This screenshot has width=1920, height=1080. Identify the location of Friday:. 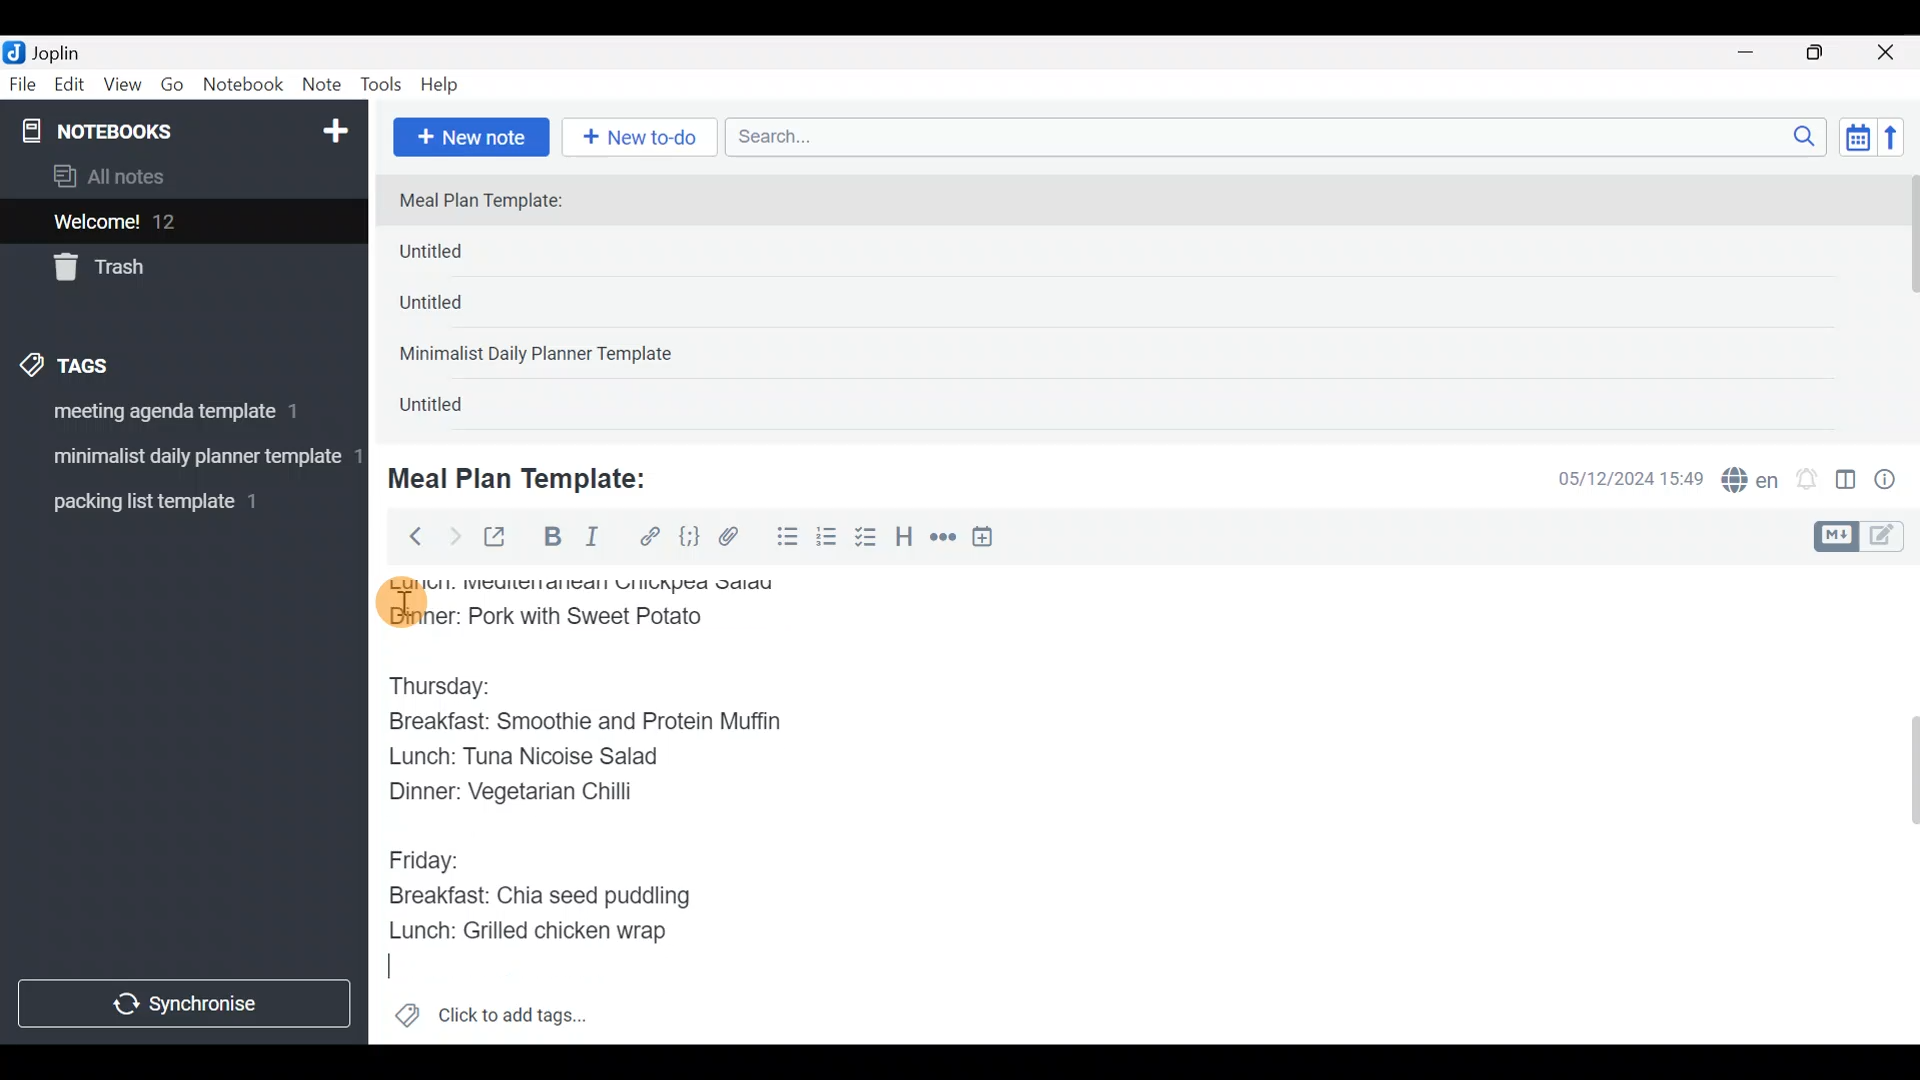
(430, 858).